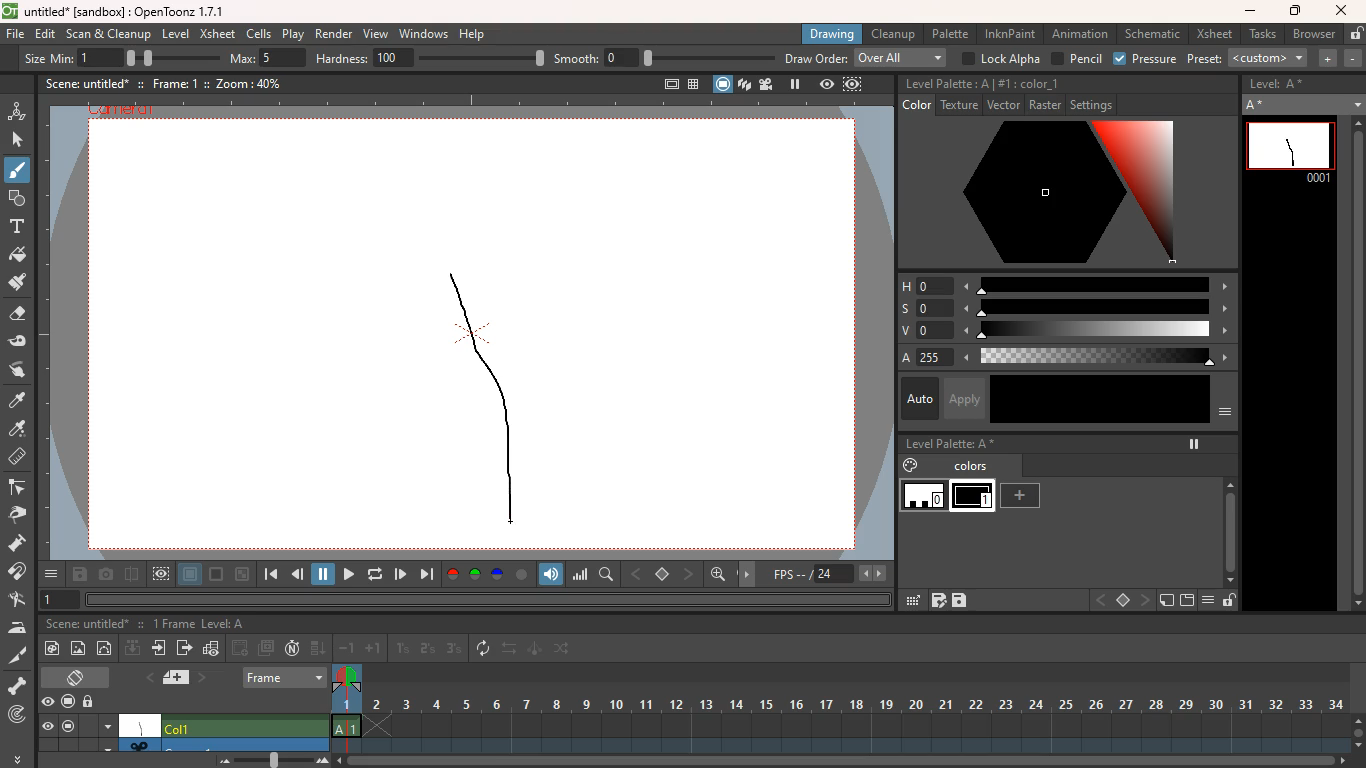 This screenshot has height=768, width=1366. What do you see at coordinates (454, 650) in the screenshot?
I see `3` at bounding box center [454, 650].